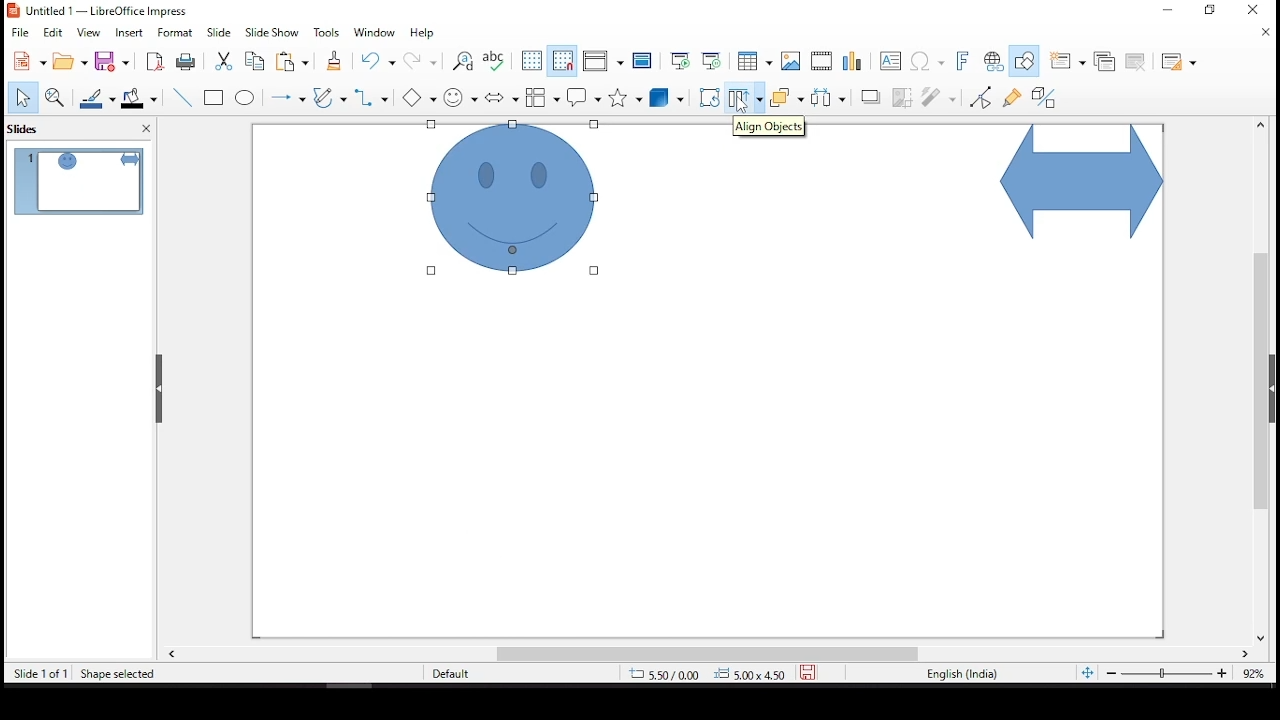 Image resolution: width=1280 pixels, height=720 pixels. Describe the element at coordinates (25, 62) in the screenshot. I see `new` at that location.